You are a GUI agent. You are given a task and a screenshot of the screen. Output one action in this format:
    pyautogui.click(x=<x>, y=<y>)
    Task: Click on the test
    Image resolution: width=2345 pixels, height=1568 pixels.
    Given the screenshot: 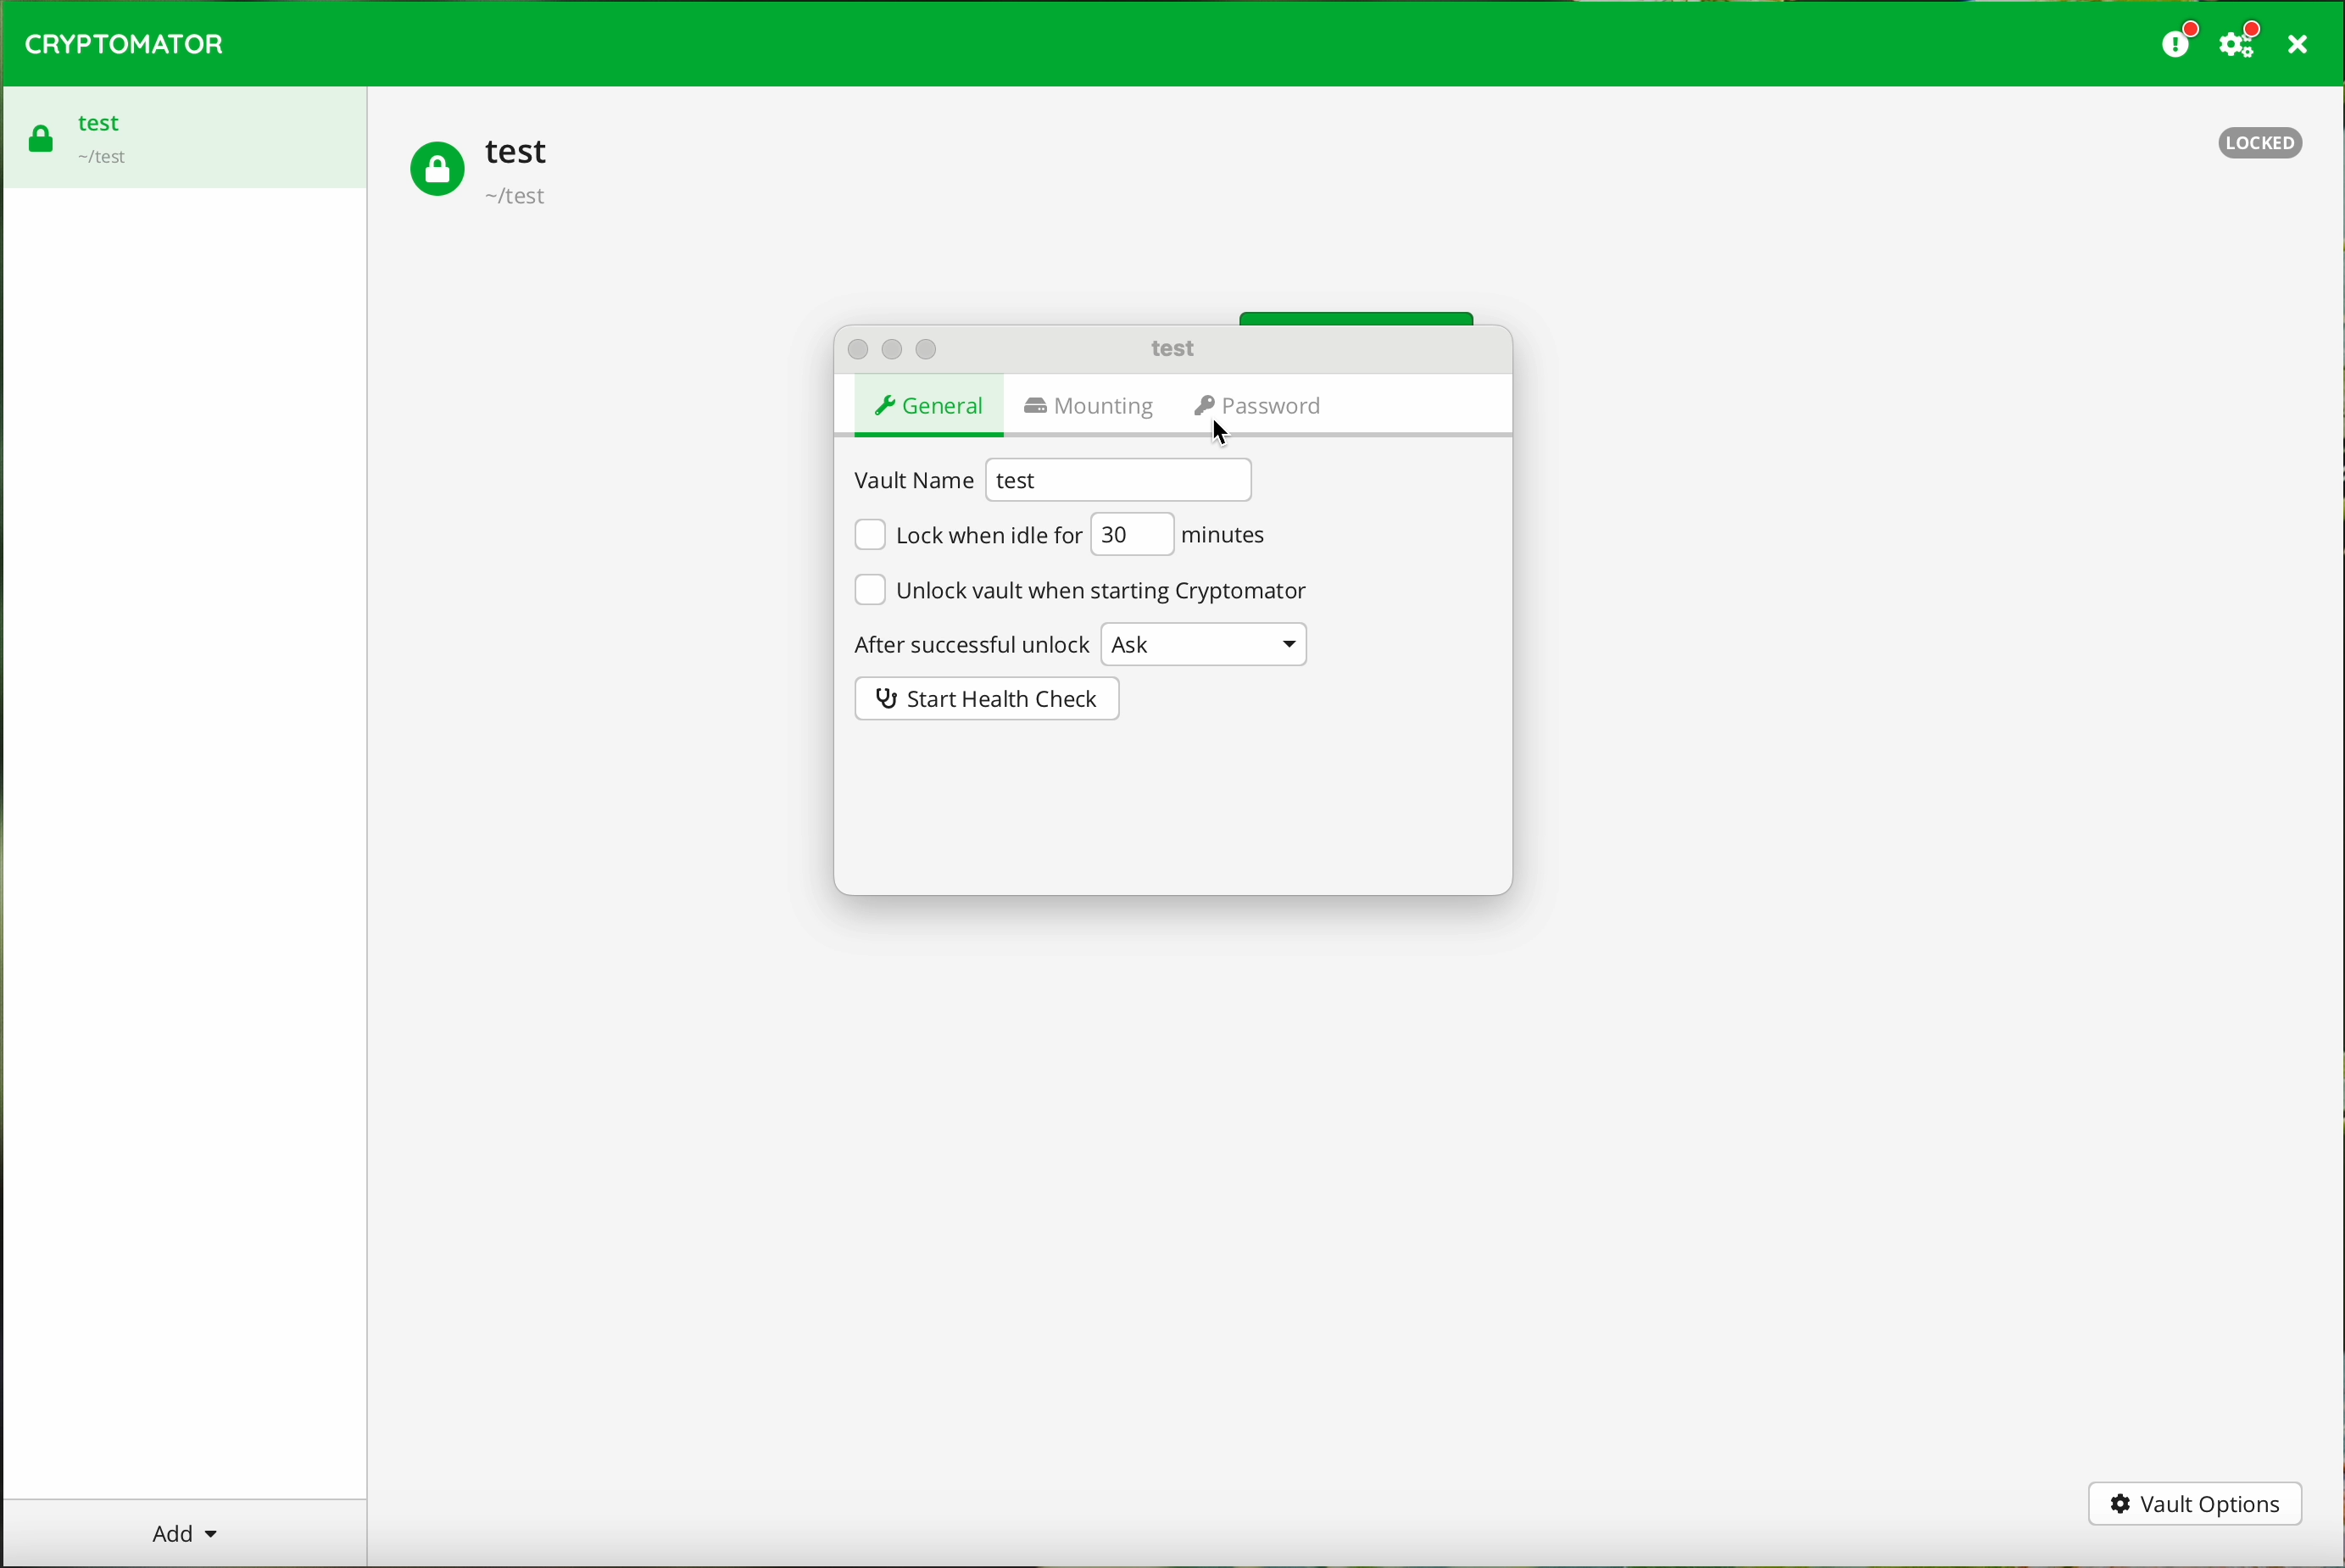 What is the action you would take?
    pyautogui.click(x=1179, y=348)
    